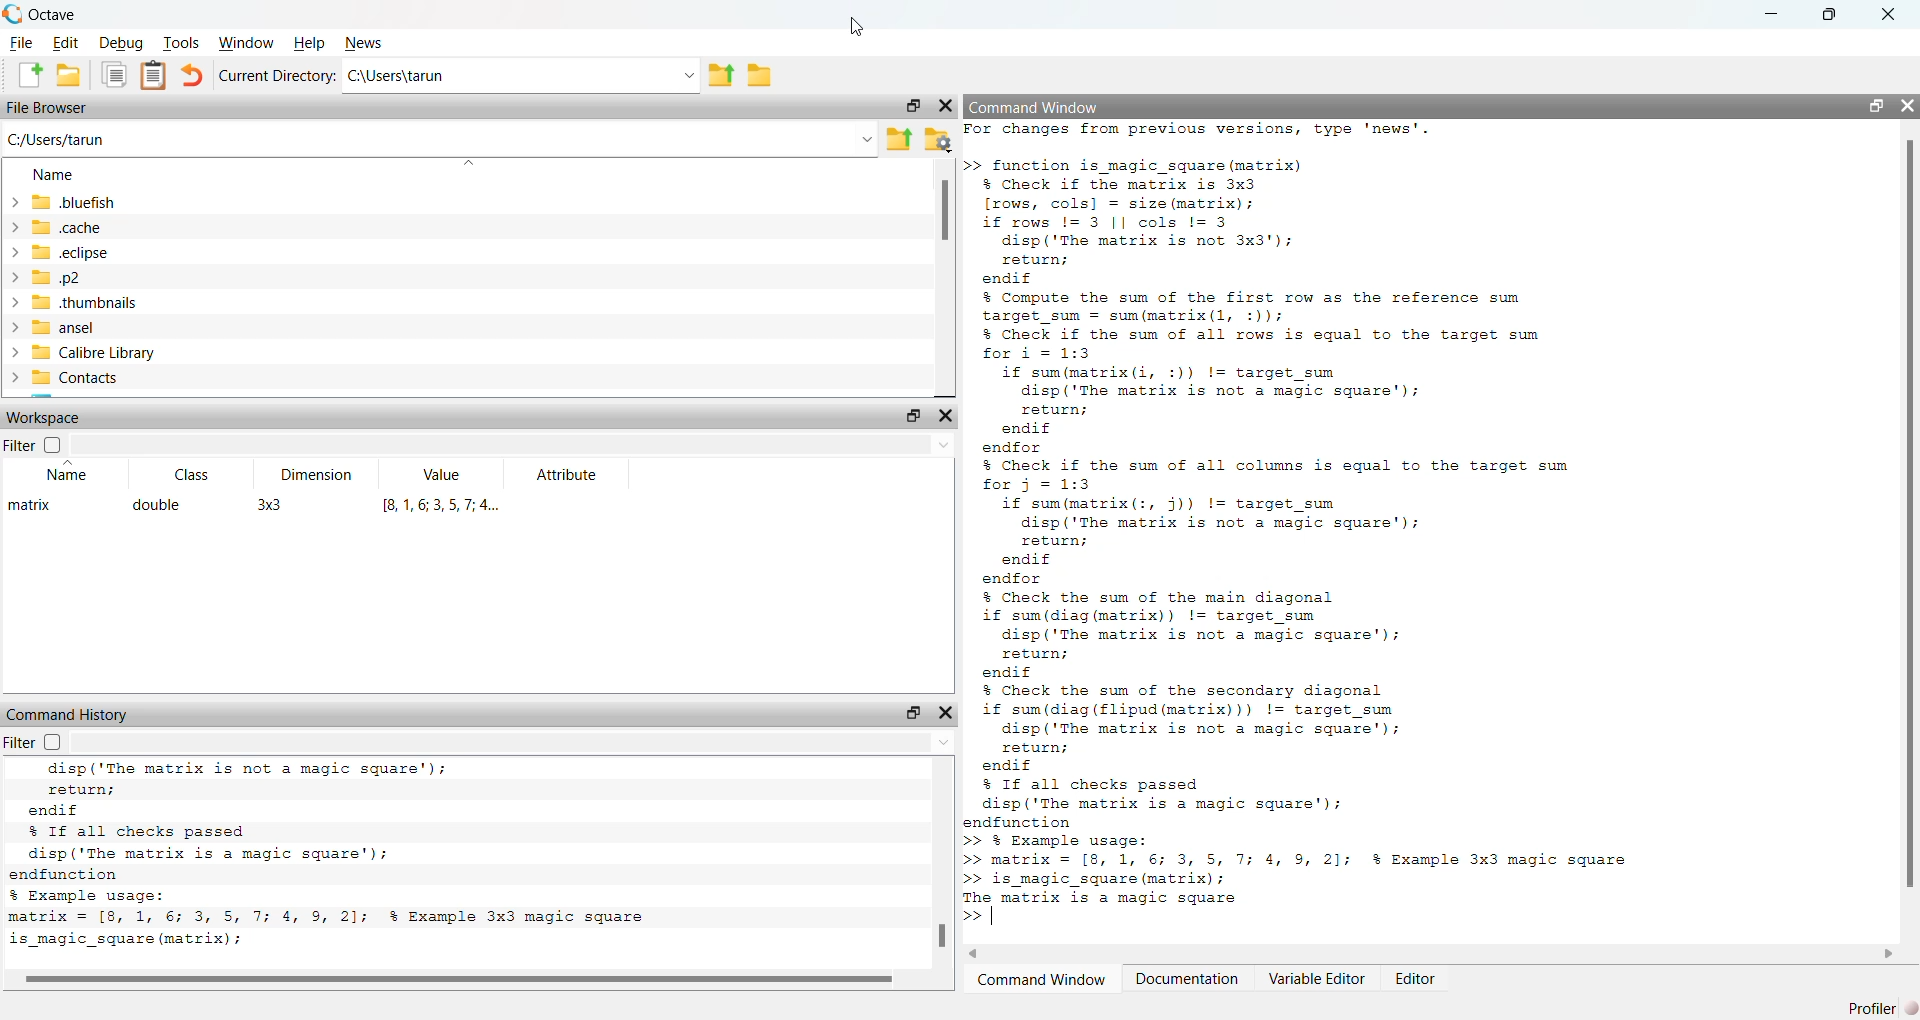 Image resolution: width=1920 pixels, height=1020 pixels. What do you see at coordinates (1890, 14) in the screenshot?
I see `close` at bounding box center [1890, 14].